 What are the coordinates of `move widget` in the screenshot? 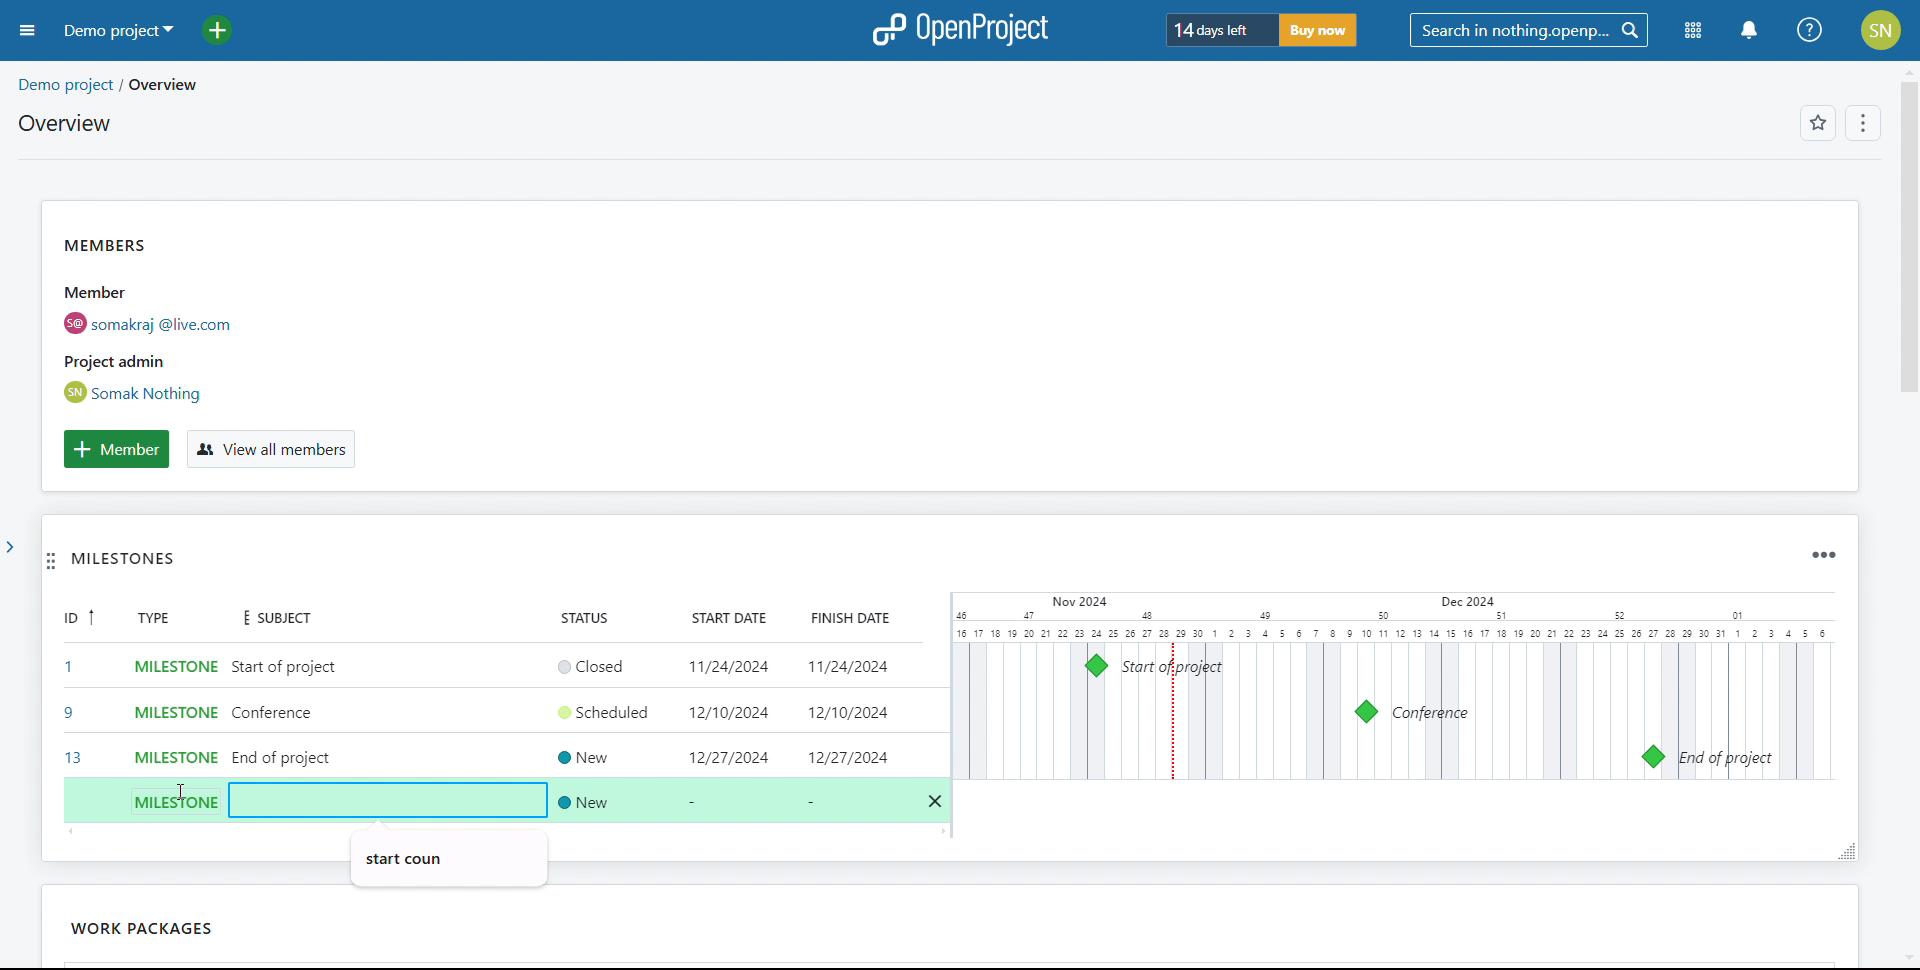 It's located at (51, 563).